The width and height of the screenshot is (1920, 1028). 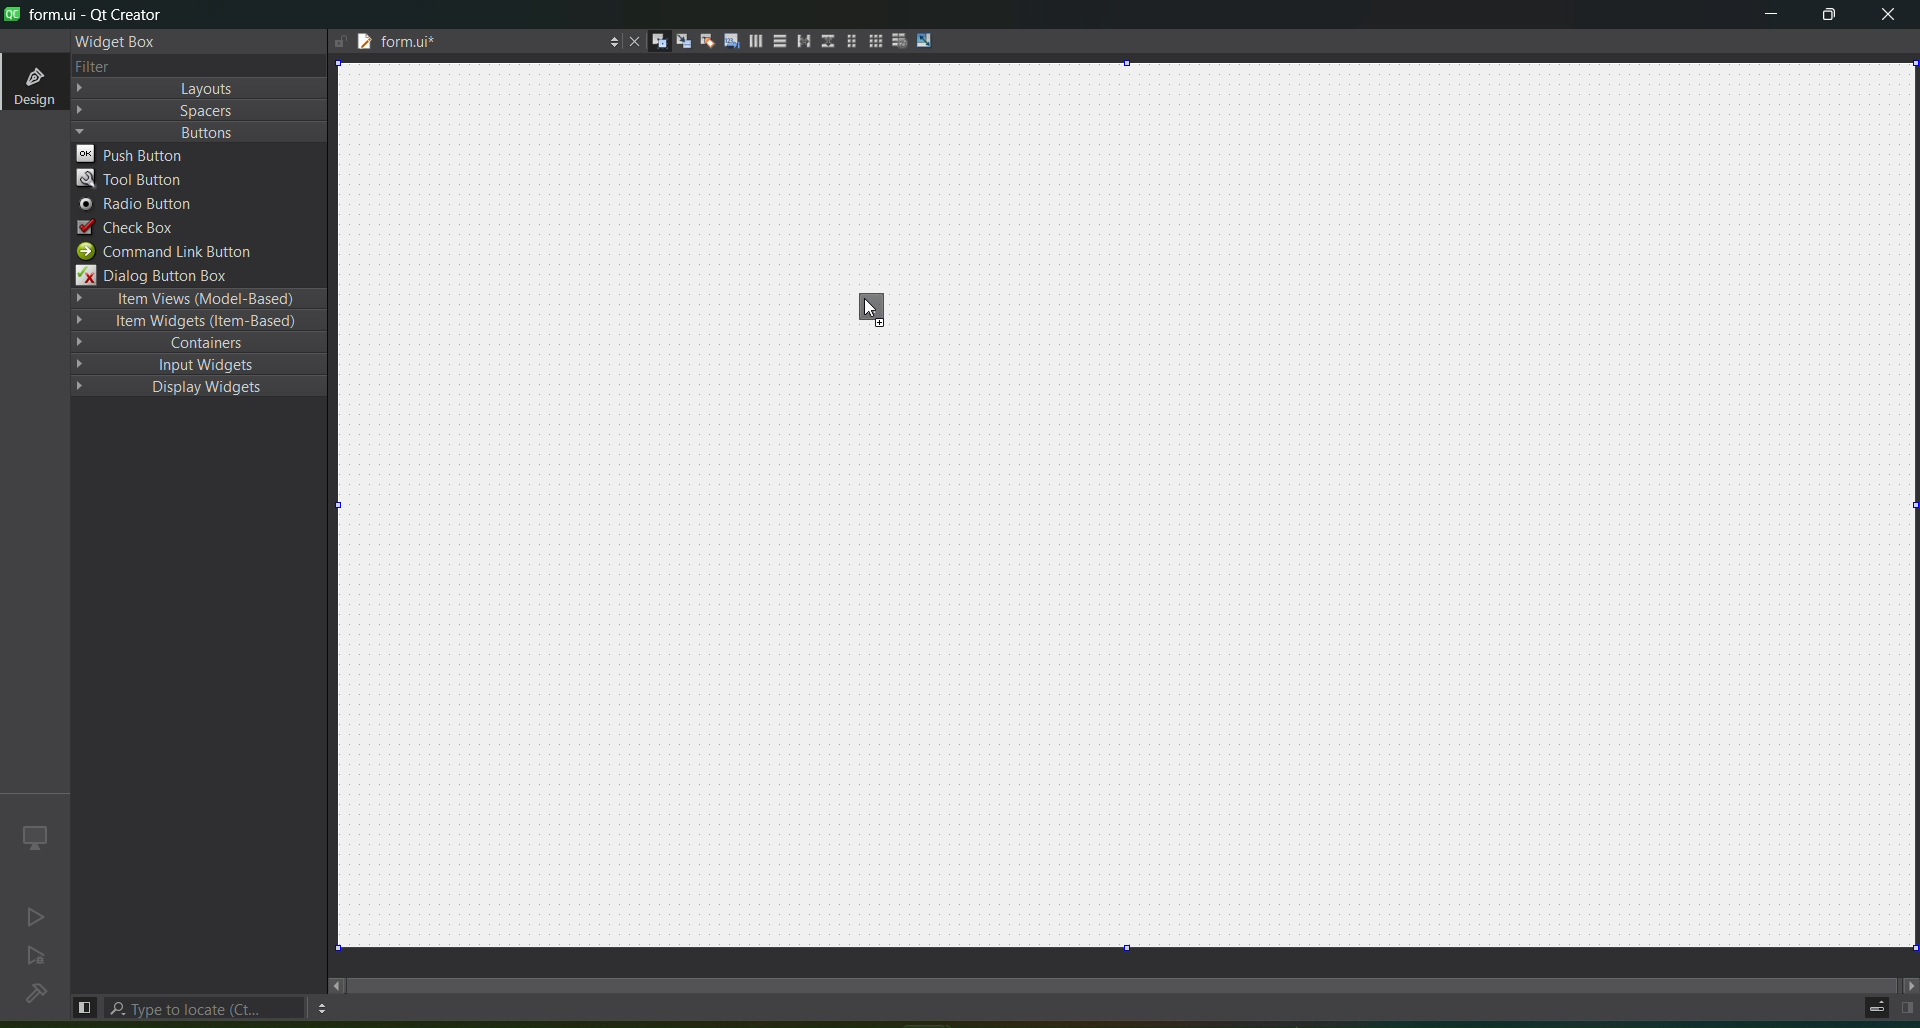 What do you see at coordinates (825, 42) in the screenshot?
I see `layout vertical splitter` at bounding box center [825, 42].